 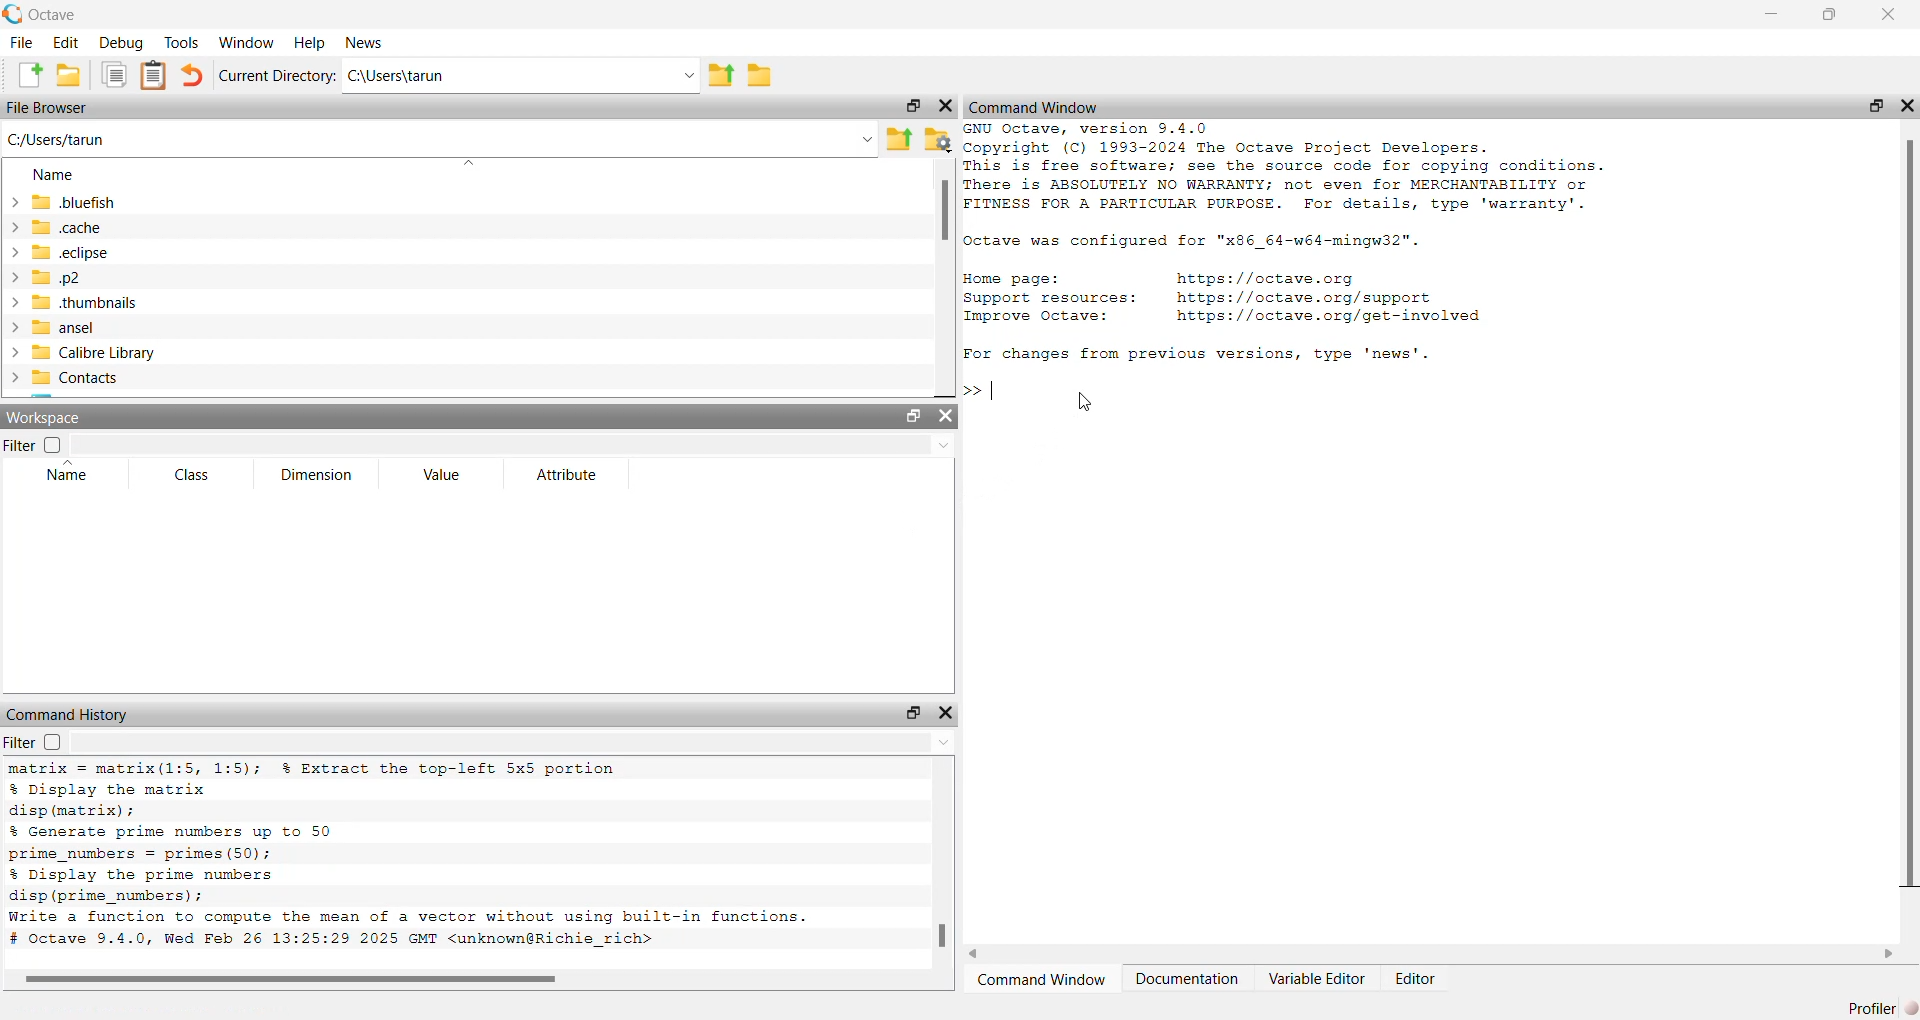 I want to click on Value , so click(x=443, y=474).